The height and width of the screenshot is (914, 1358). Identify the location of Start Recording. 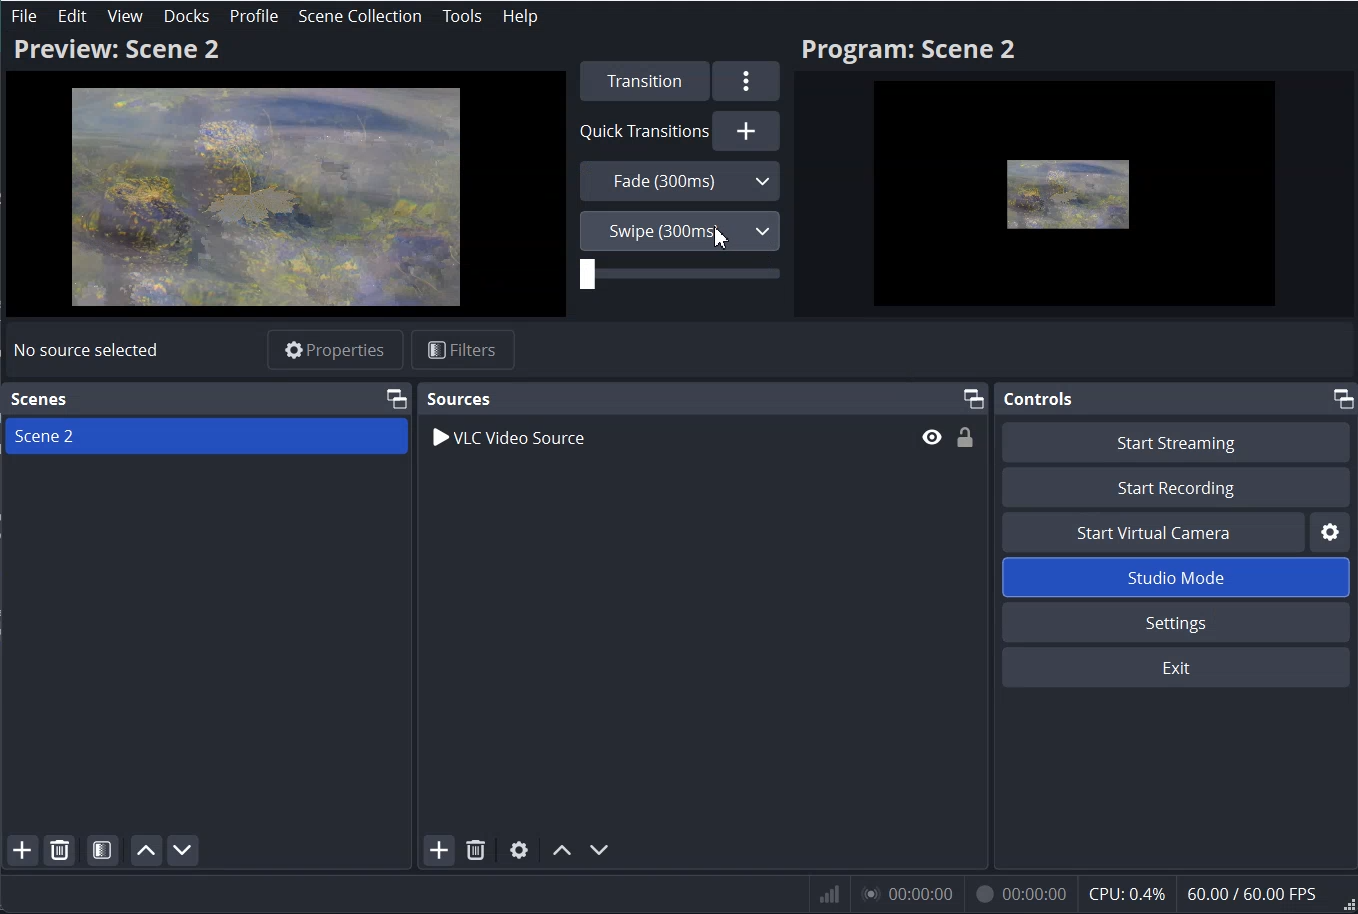
(1177, 486).